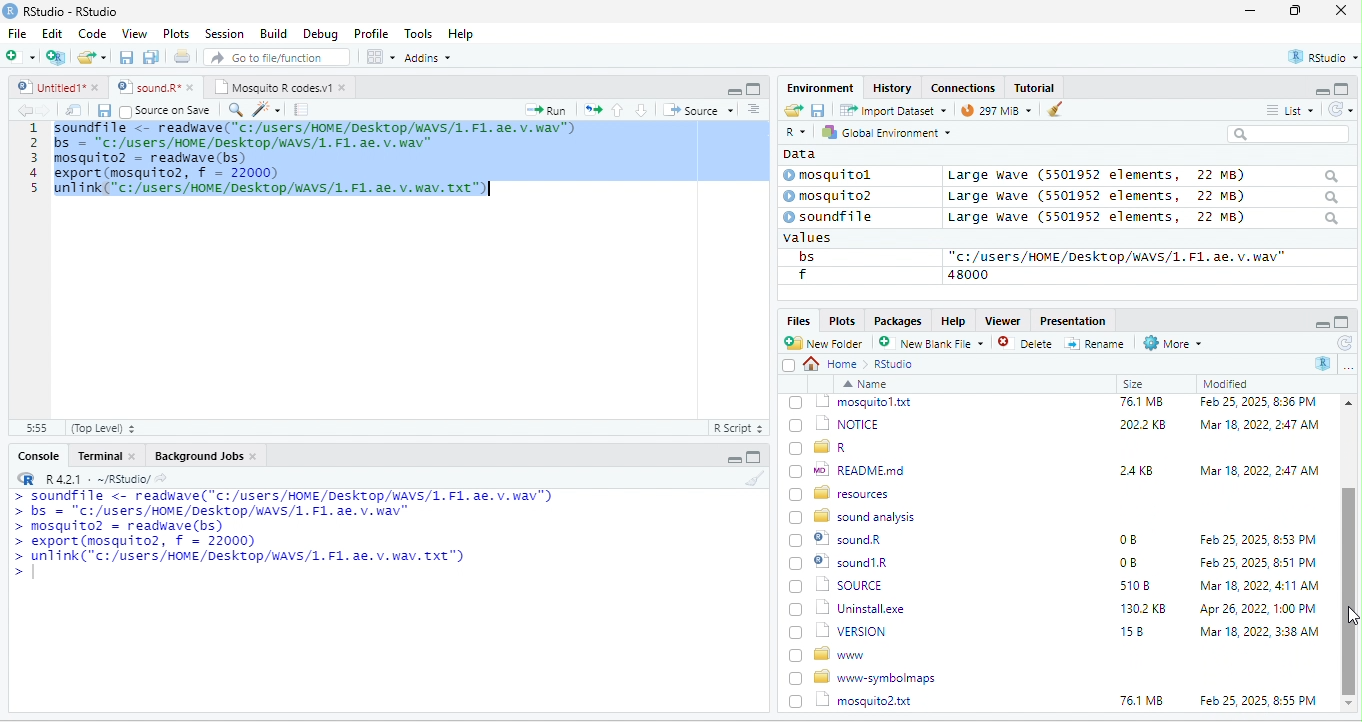 This screenshot has width=1362, height=722. What do you see at coordinates (753, 457) in the screenshot?
I see `maximize` at bounding box center [753, 457].